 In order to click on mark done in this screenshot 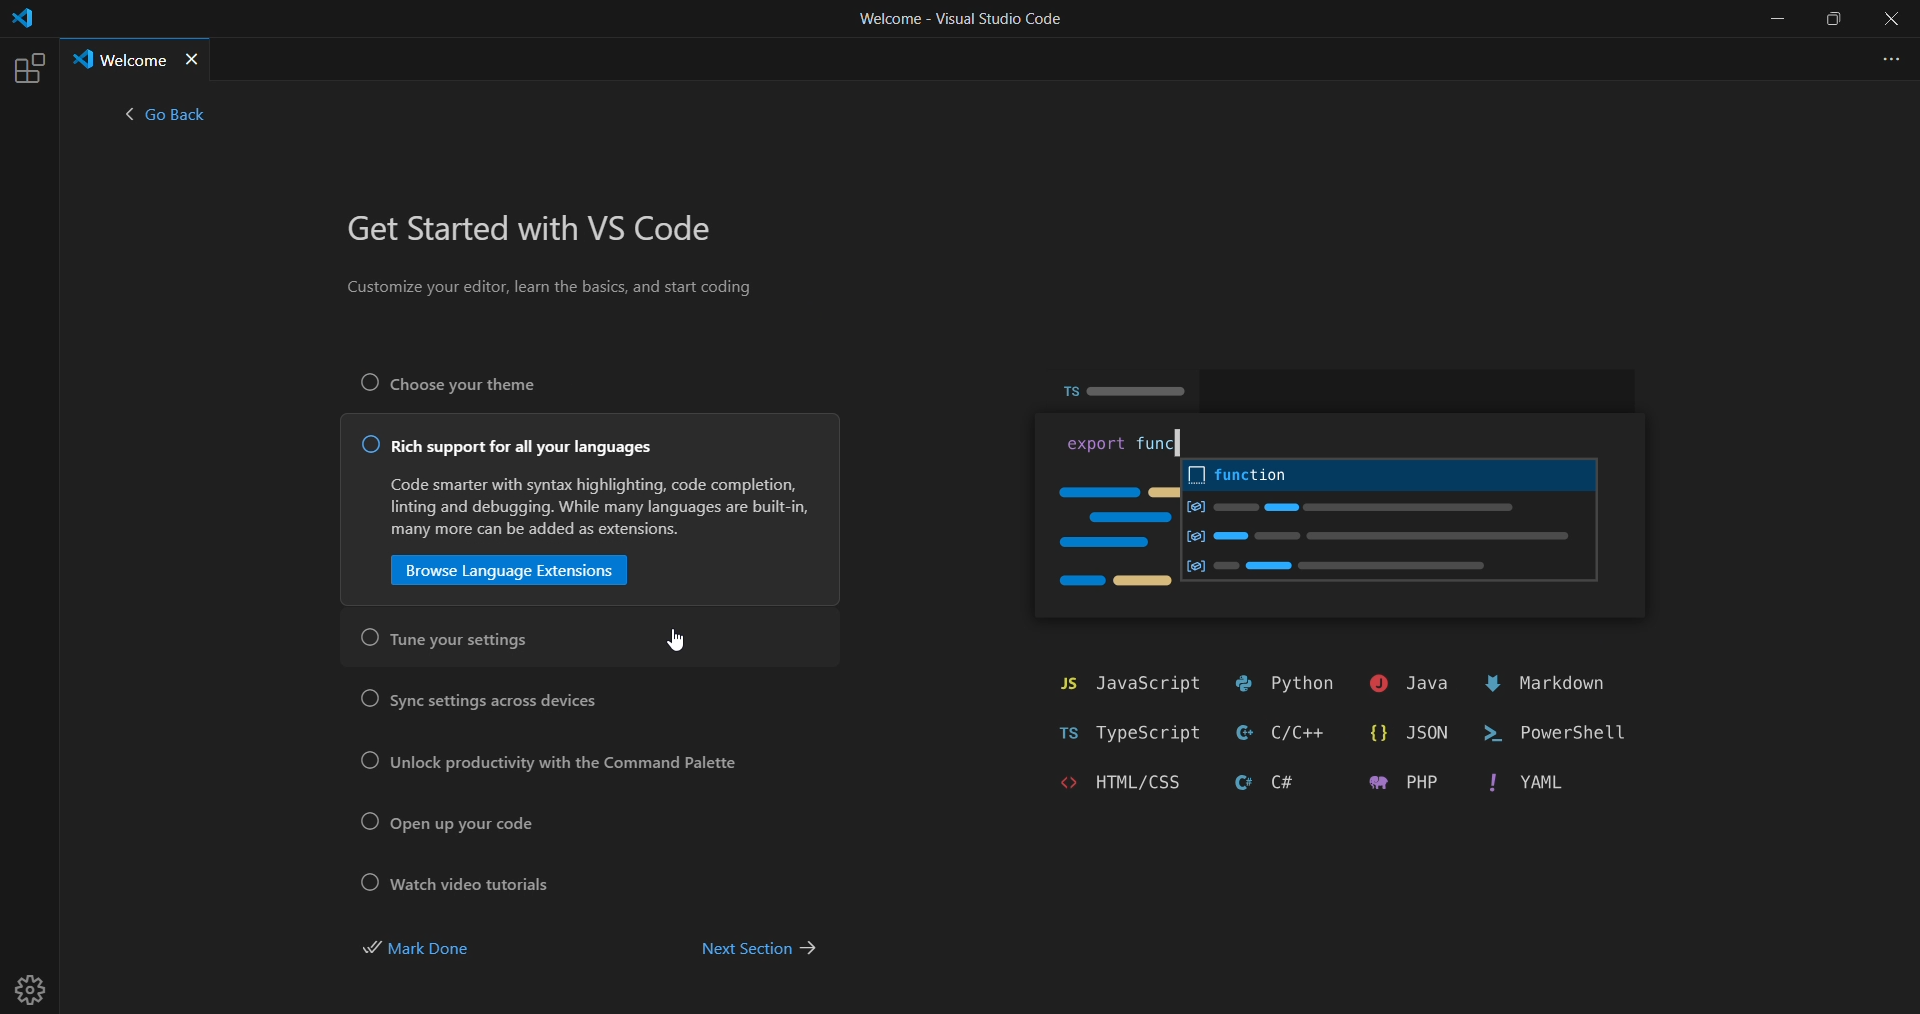, I will do `click(438, 950)`.